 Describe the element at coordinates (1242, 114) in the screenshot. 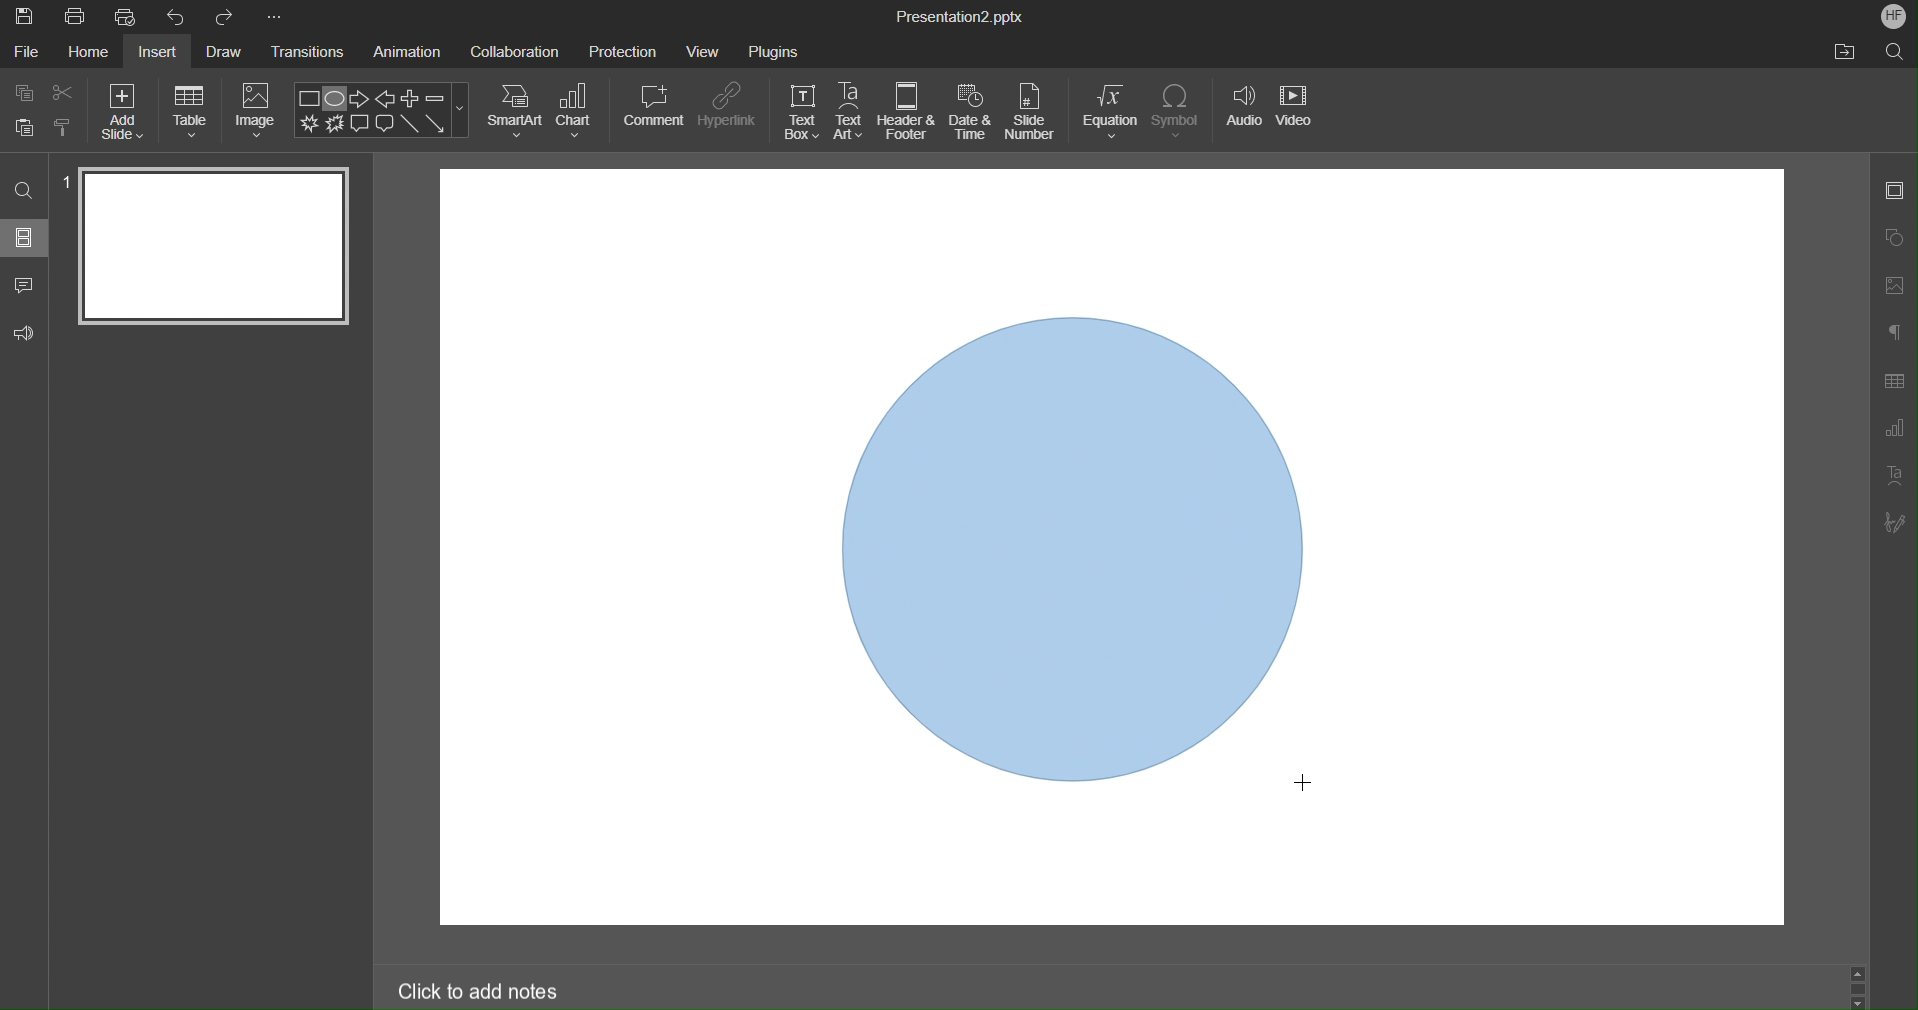

I see `Audio` at that location.